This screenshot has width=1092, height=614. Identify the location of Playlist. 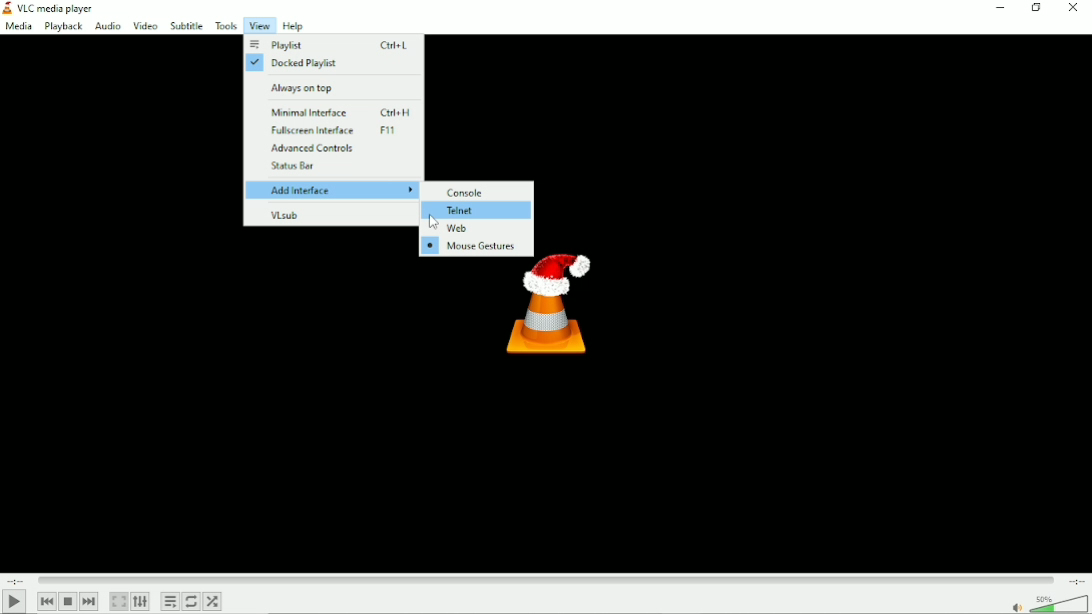
(330, 46).